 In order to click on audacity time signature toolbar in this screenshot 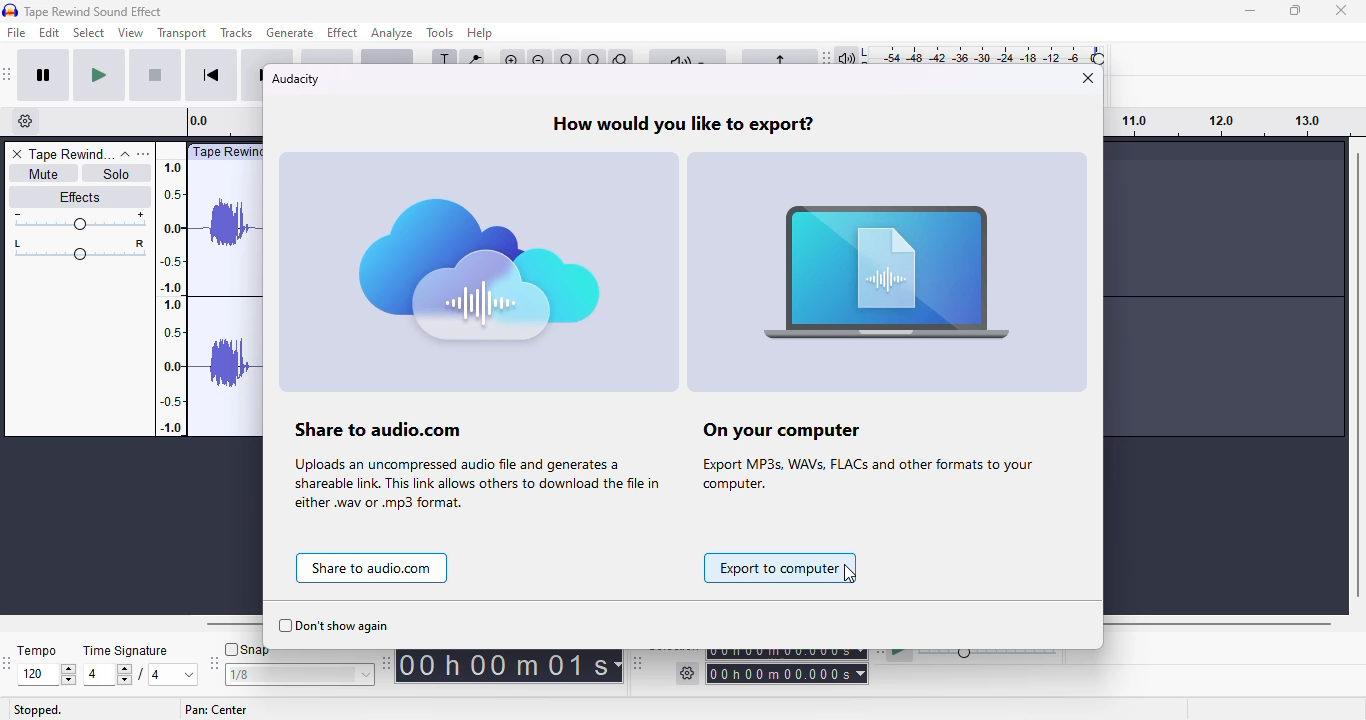, I will do `click(9, 662)`.